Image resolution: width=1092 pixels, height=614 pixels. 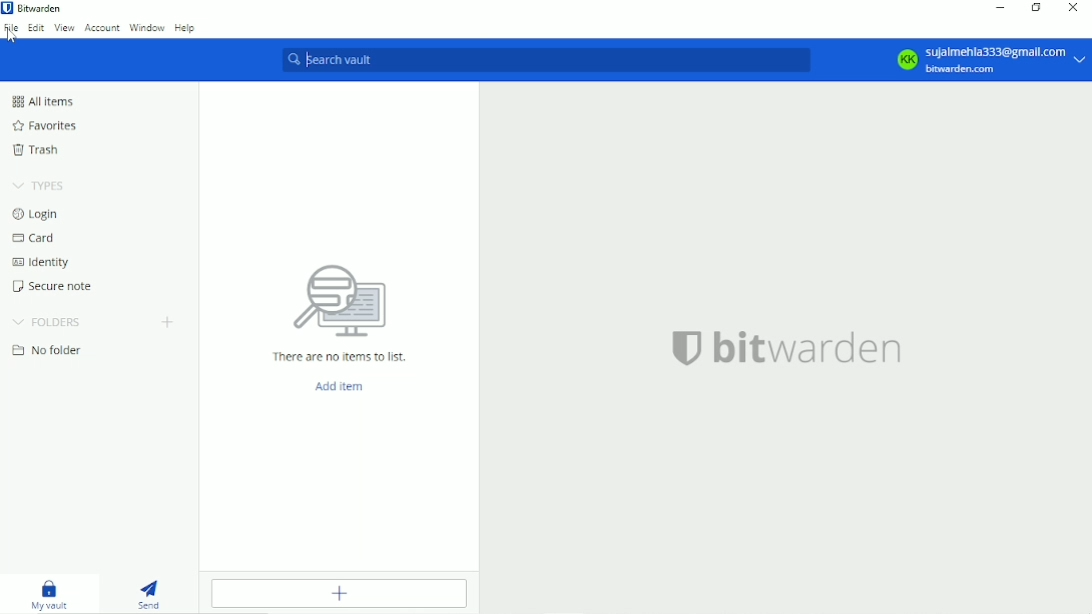 What do you see at coordinates (42, 184) in the screenshot?
I see `Types` at bounding box center [42, 184].